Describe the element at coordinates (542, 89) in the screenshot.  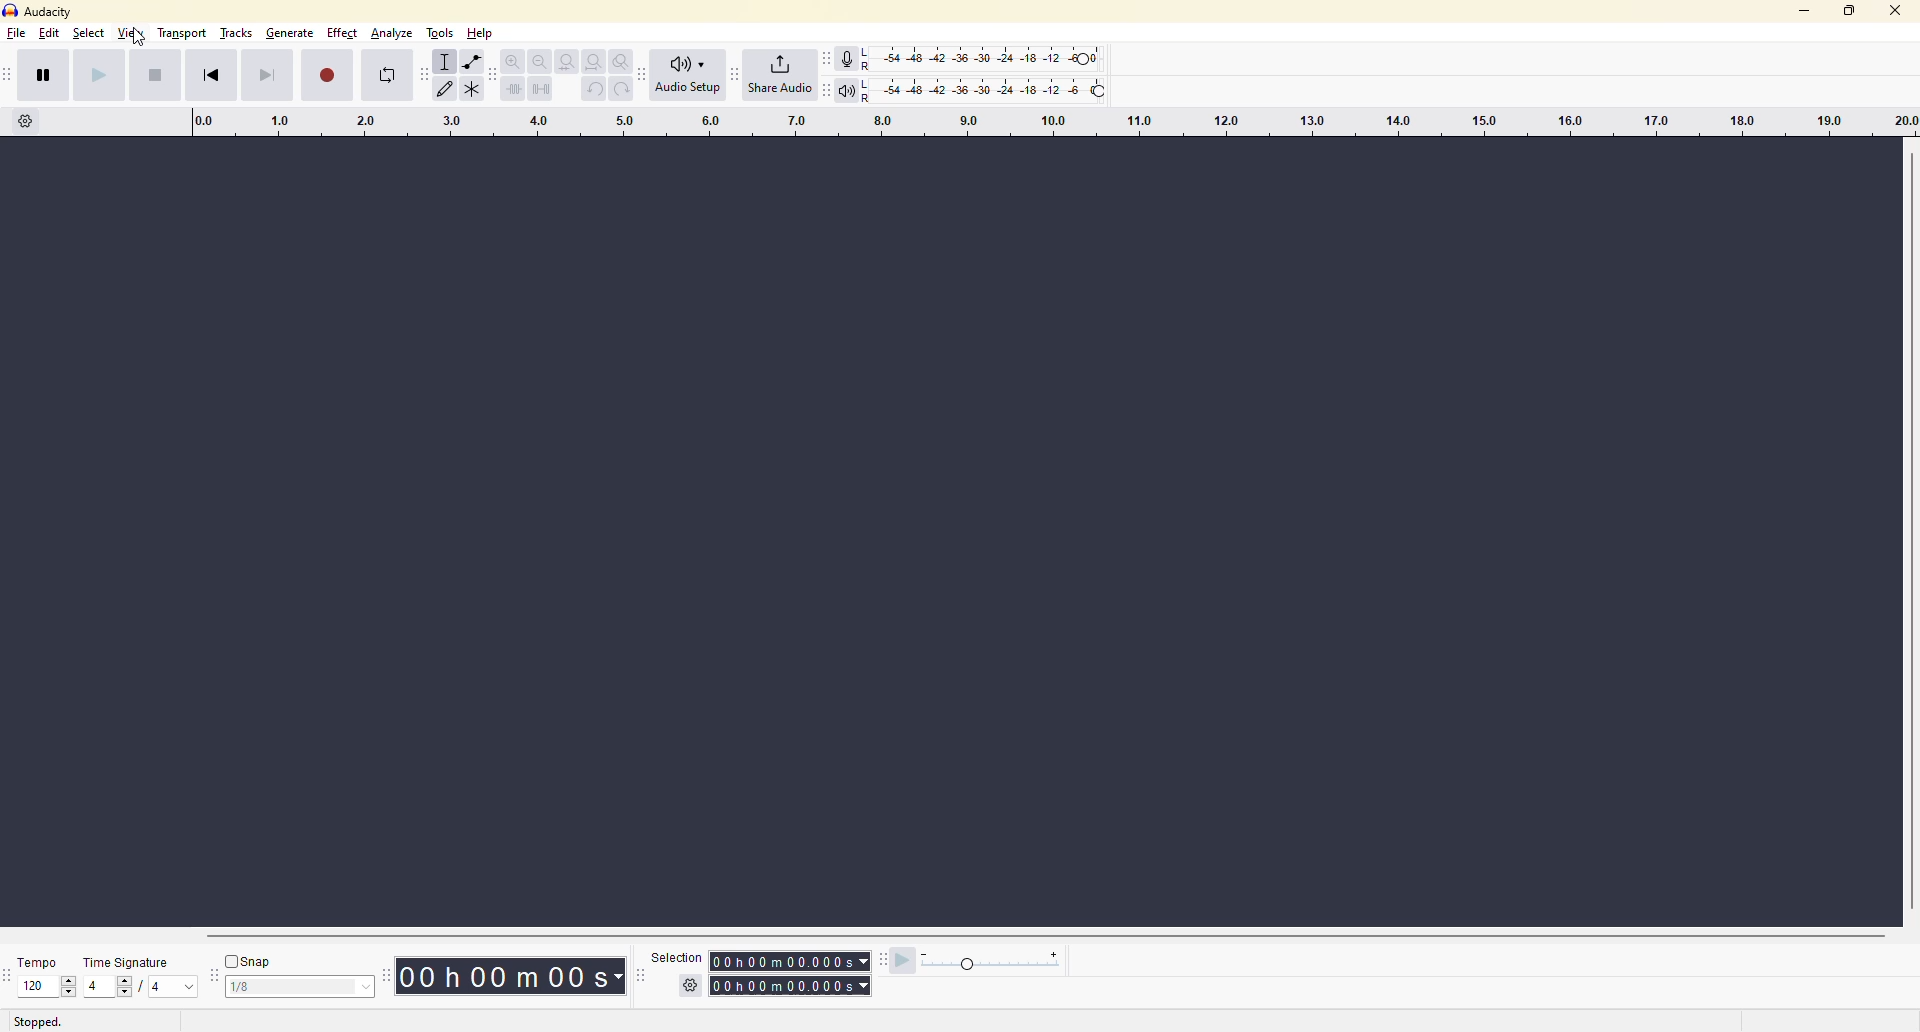
I see `silence audio selection` at that location.